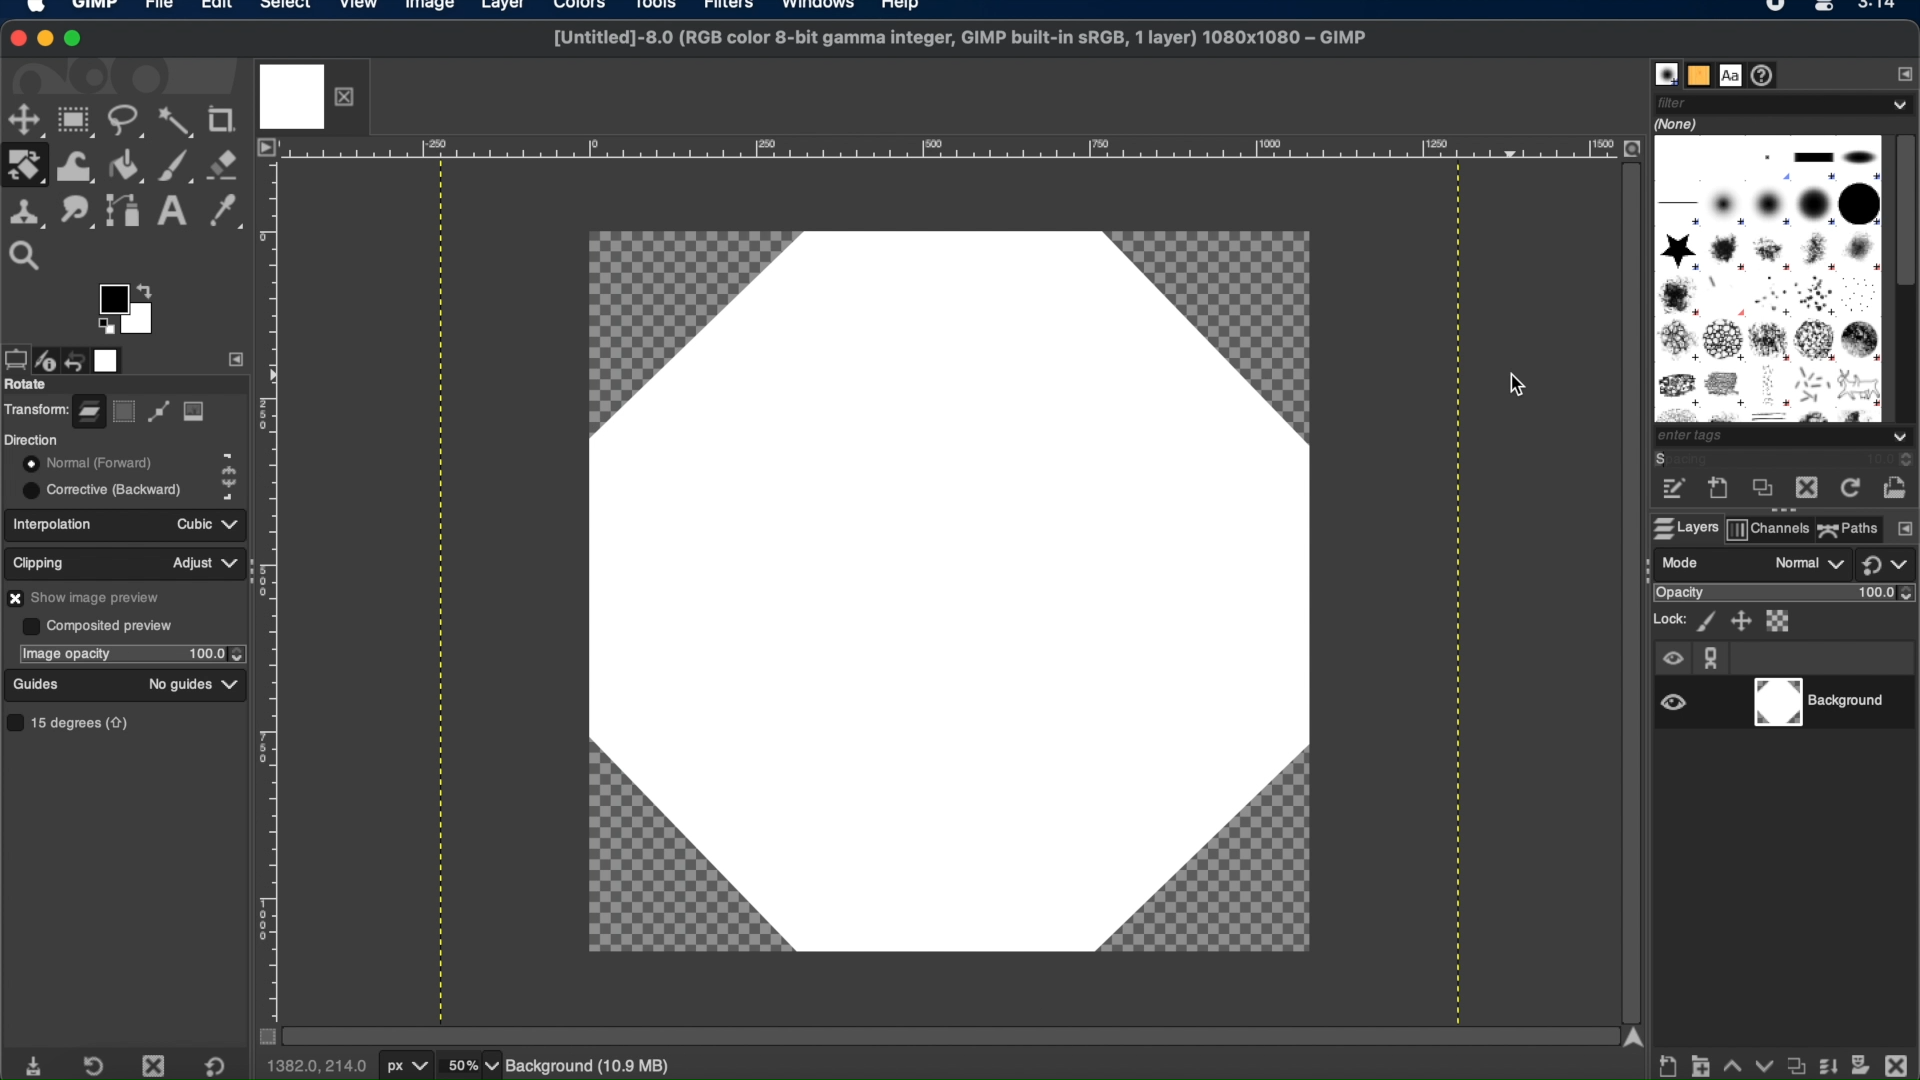  I want to click on units of measurement, so click(409, 1067).